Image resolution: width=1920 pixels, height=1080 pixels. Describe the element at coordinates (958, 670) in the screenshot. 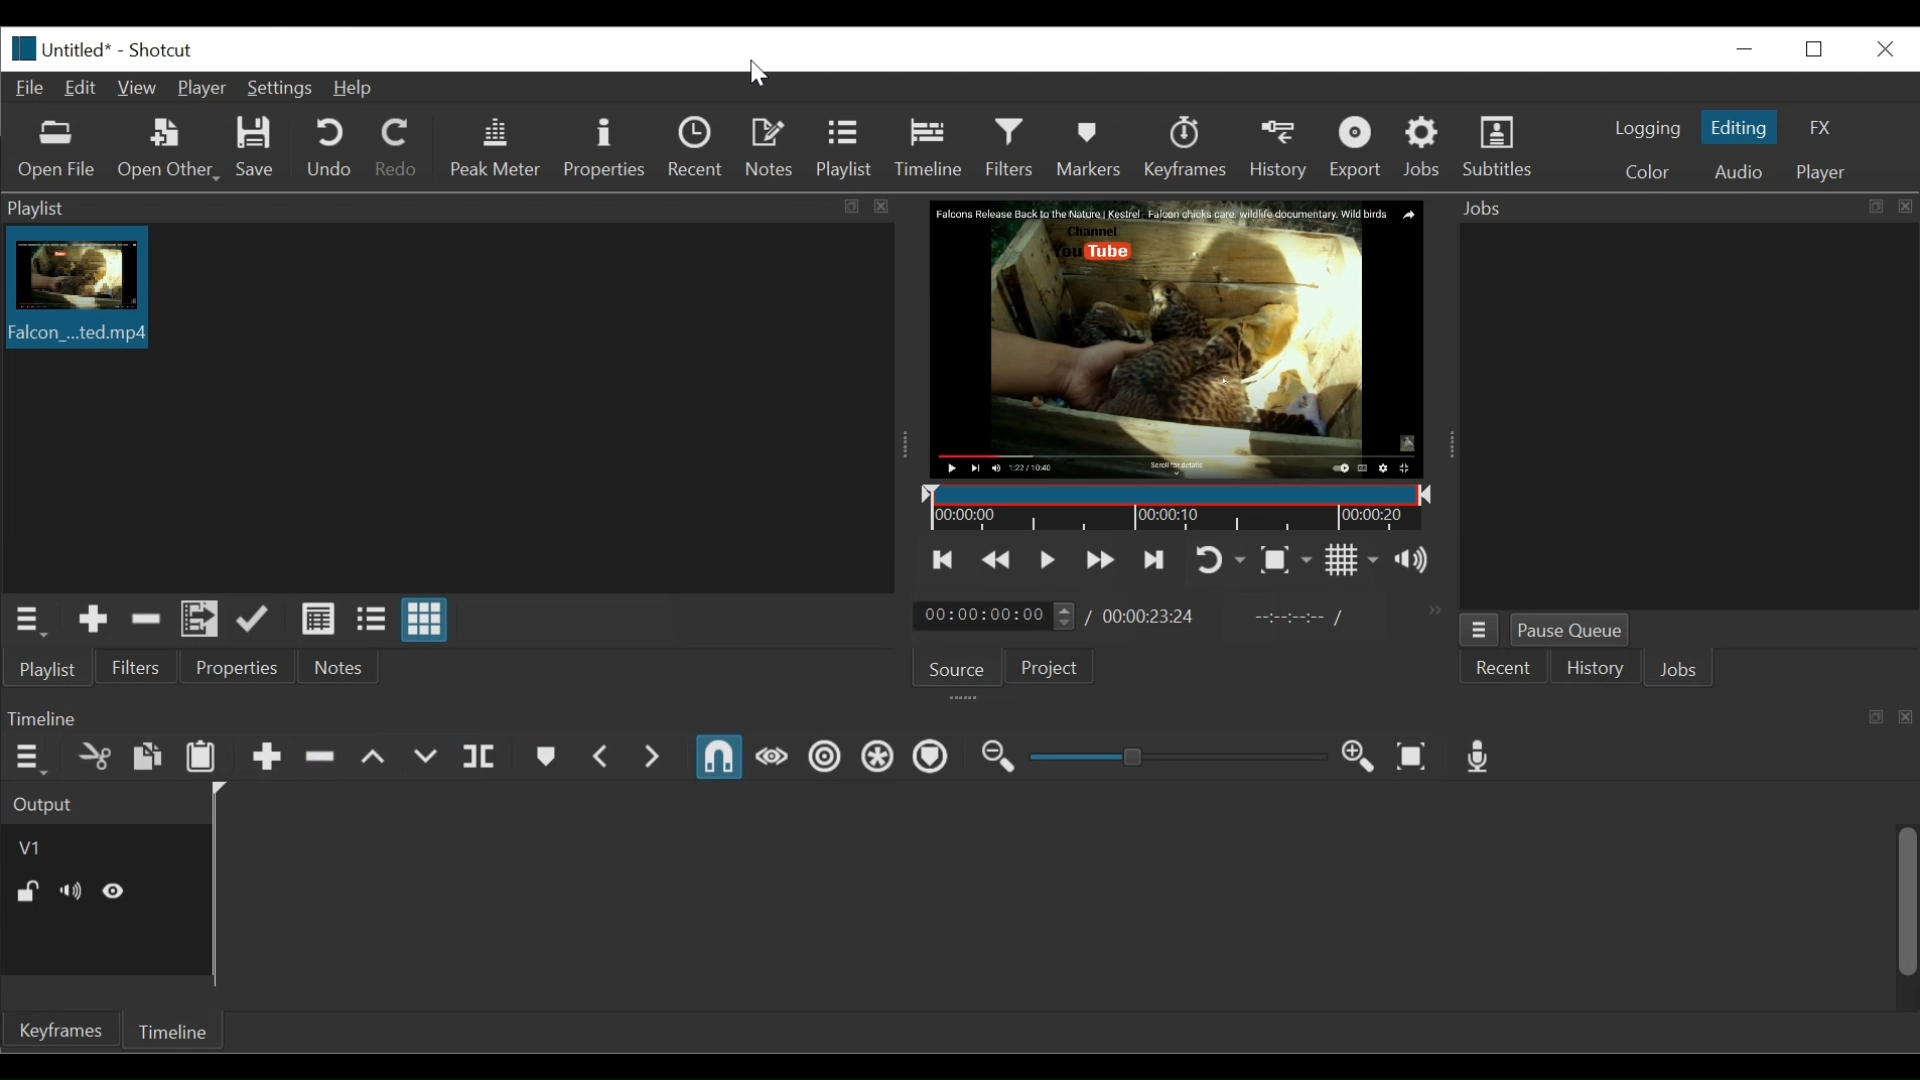

I see `Source` at that location.